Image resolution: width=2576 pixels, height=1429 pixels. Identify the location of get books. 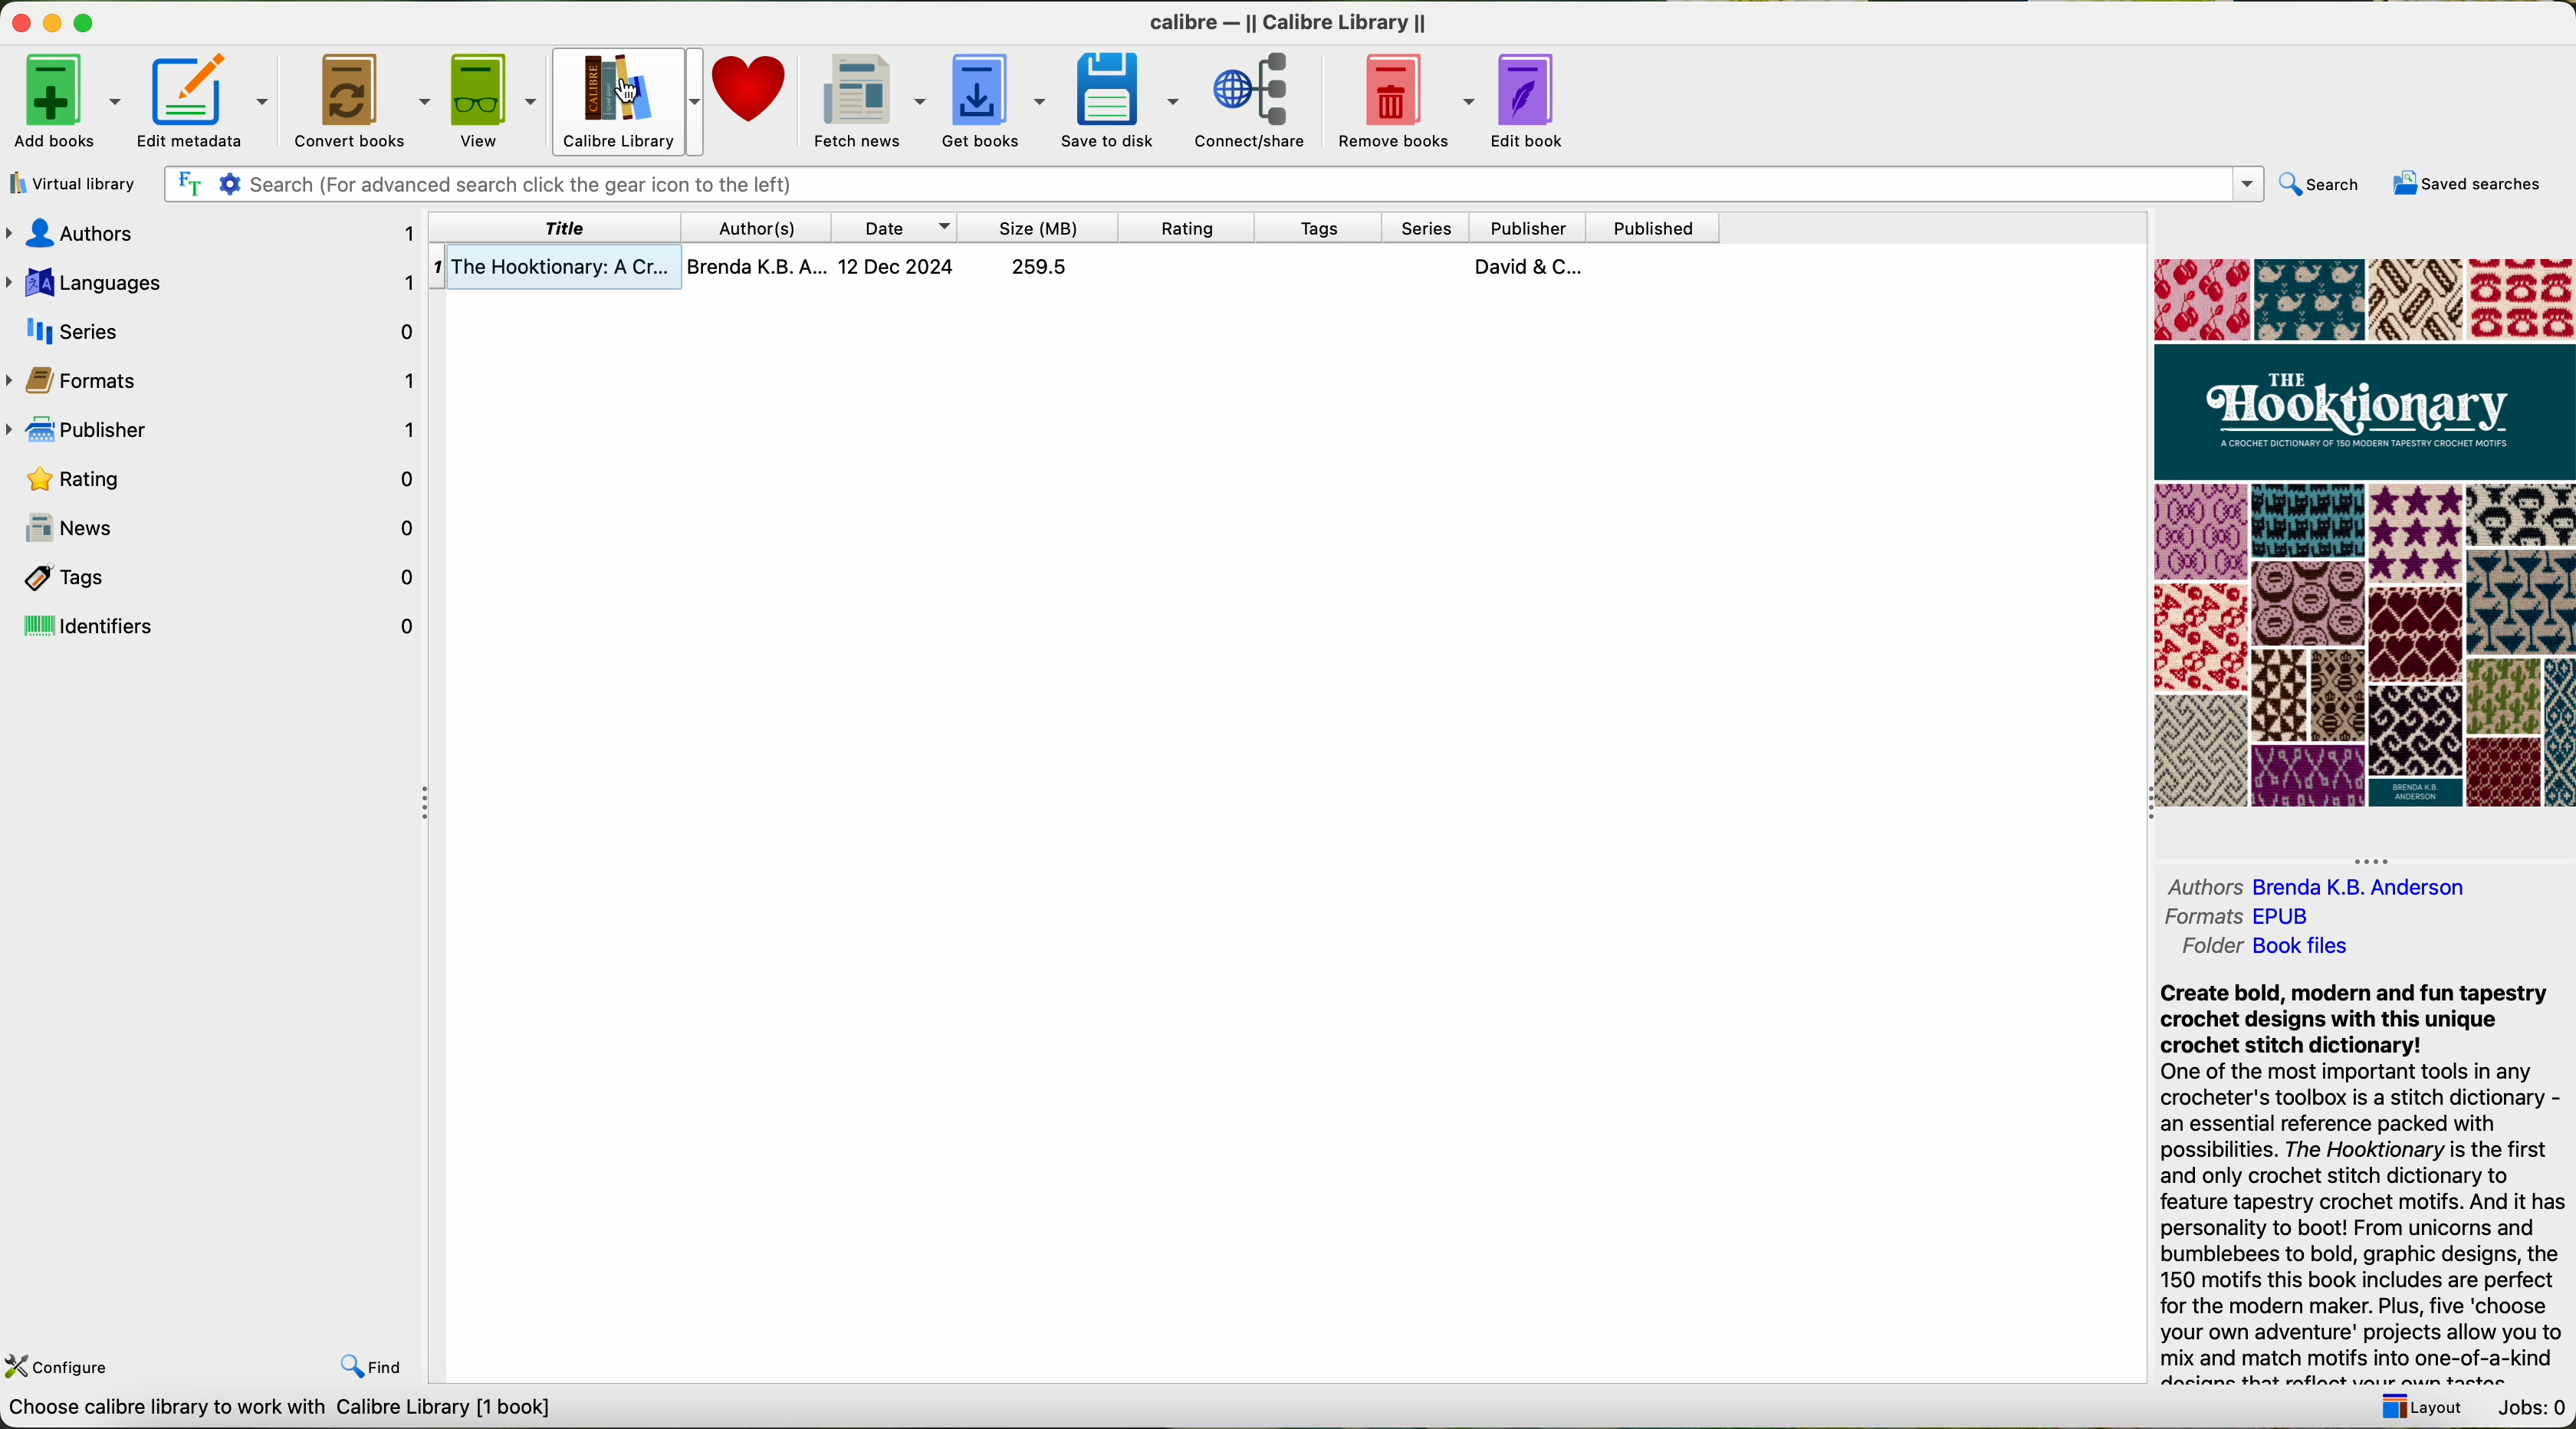
(995, 100).